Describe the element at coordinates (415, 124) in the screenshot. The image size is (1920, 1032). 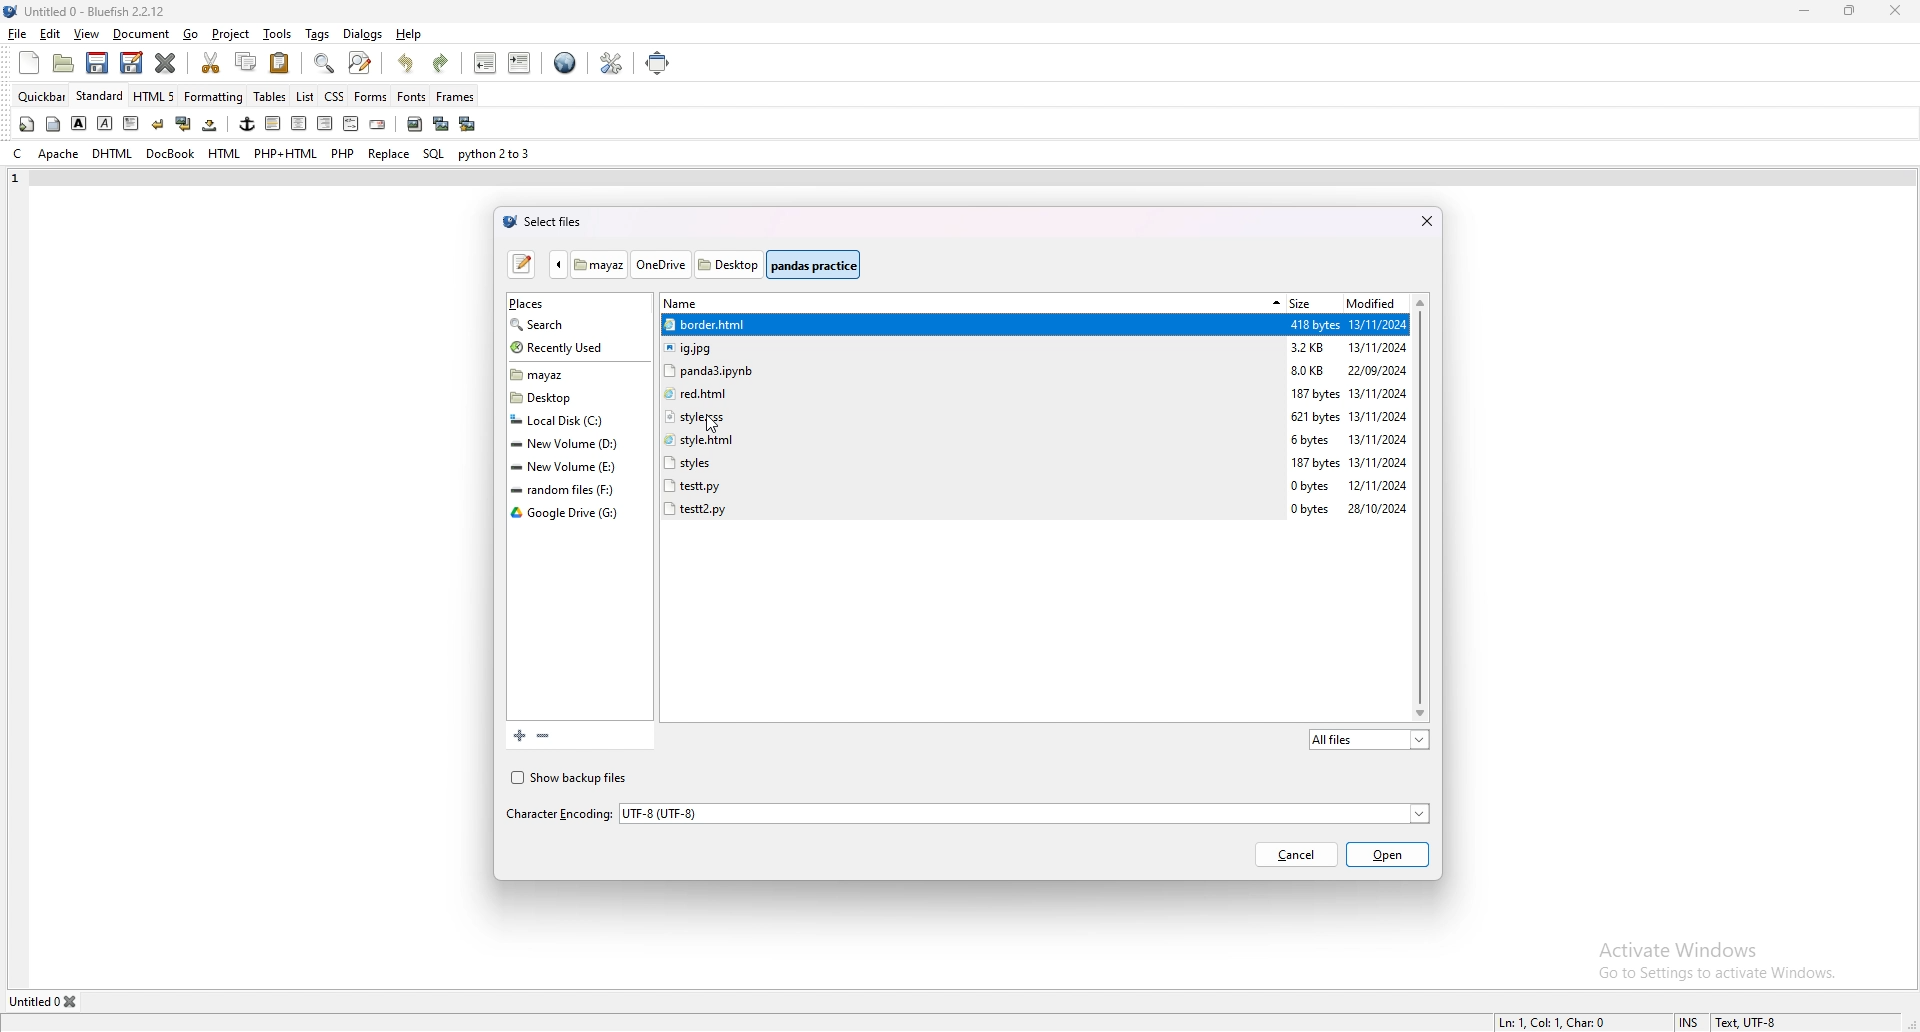
I see `insert image` at that location.